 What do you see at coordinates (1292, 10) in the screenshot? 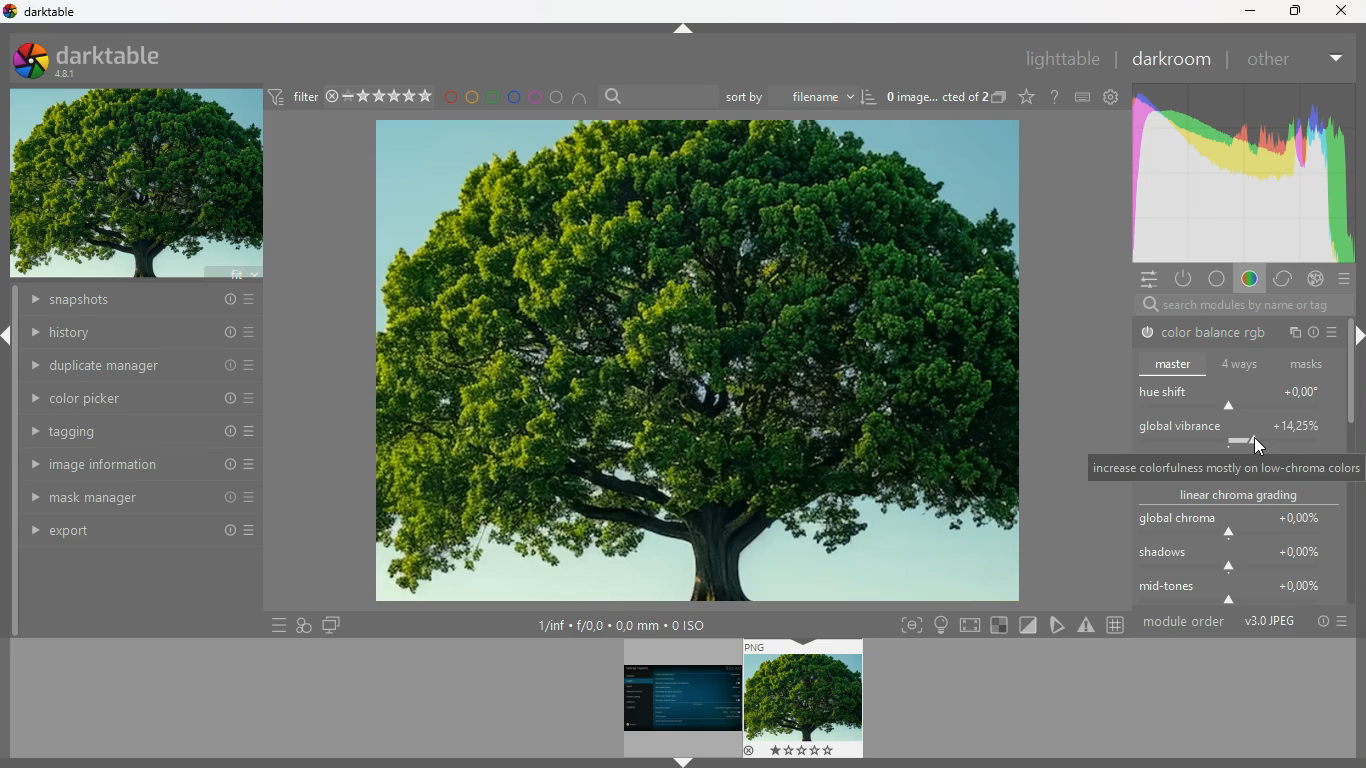
I see `maximize` at bounding box center [1292, 10].